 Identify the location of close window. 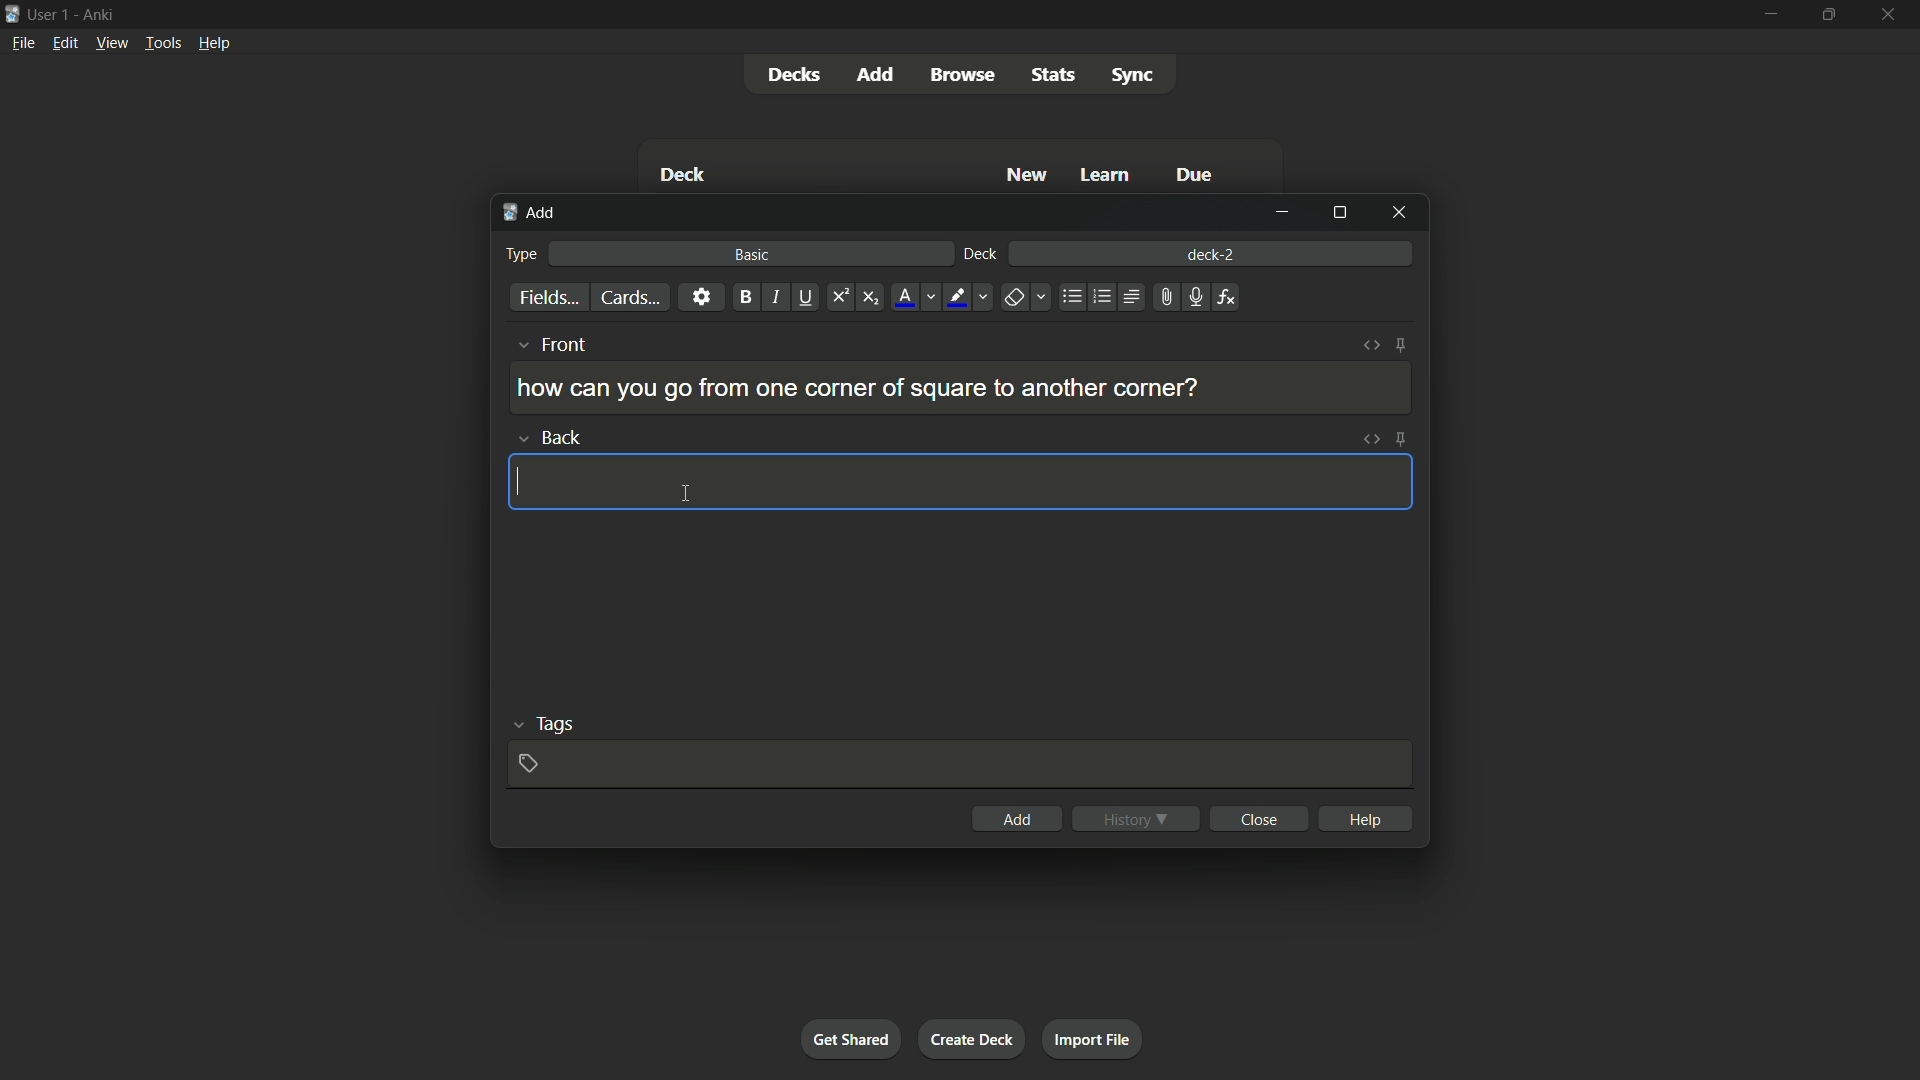
(1395, 212).